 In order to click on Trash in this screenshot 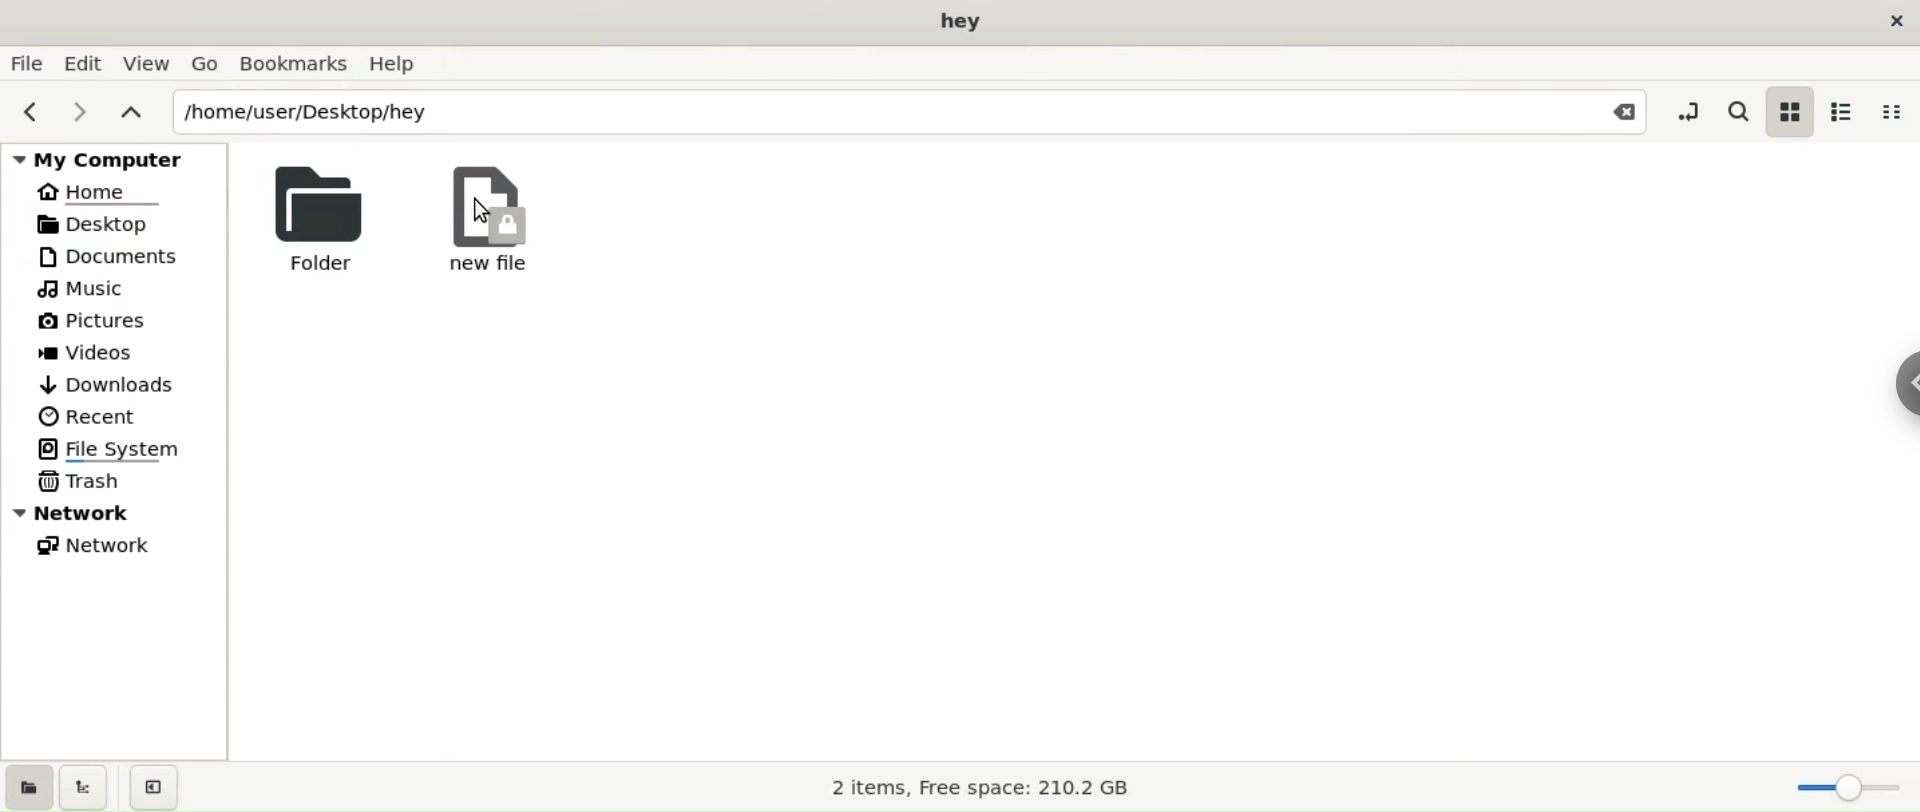, I will do `click(77, 483)`.